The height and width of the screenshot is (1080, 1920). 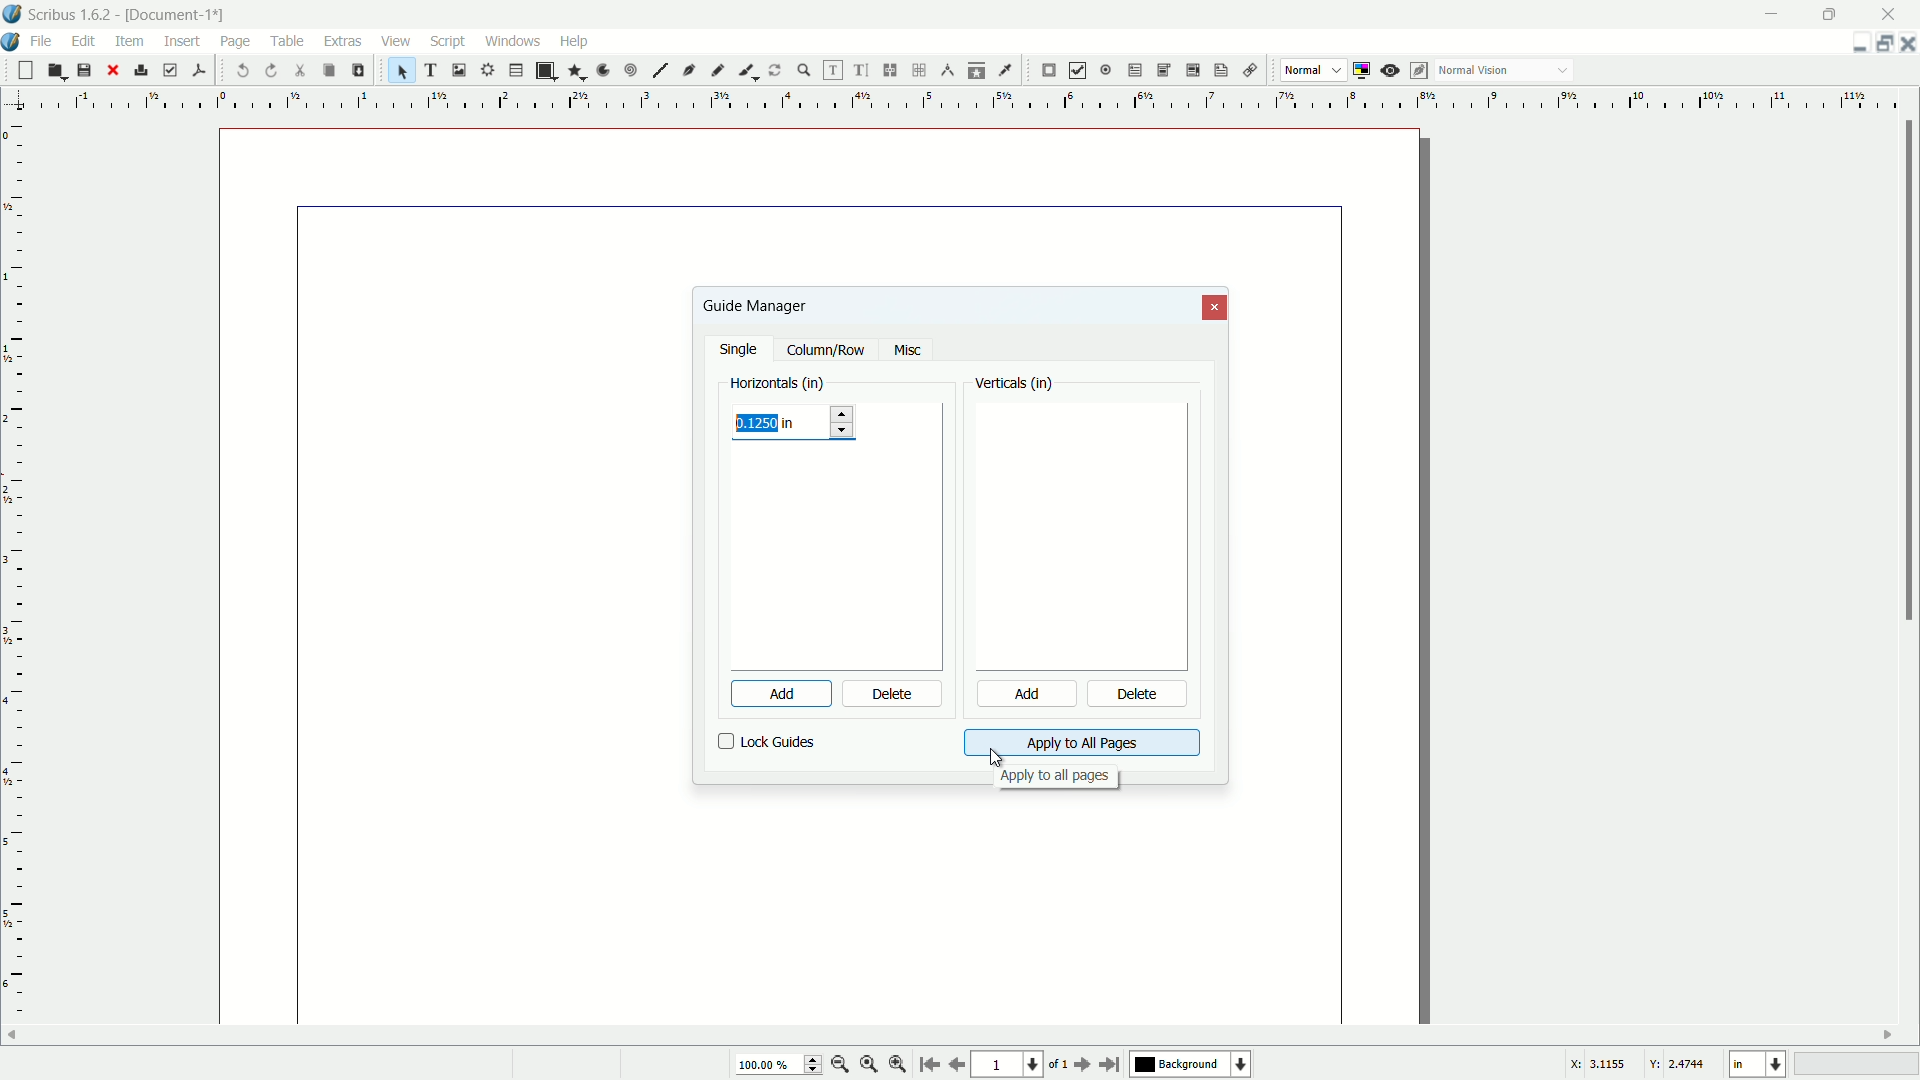 What do you see at coordinates (841, 1064) in the screenshot?
I see `zoom out` at bounding box center [841, 1064].